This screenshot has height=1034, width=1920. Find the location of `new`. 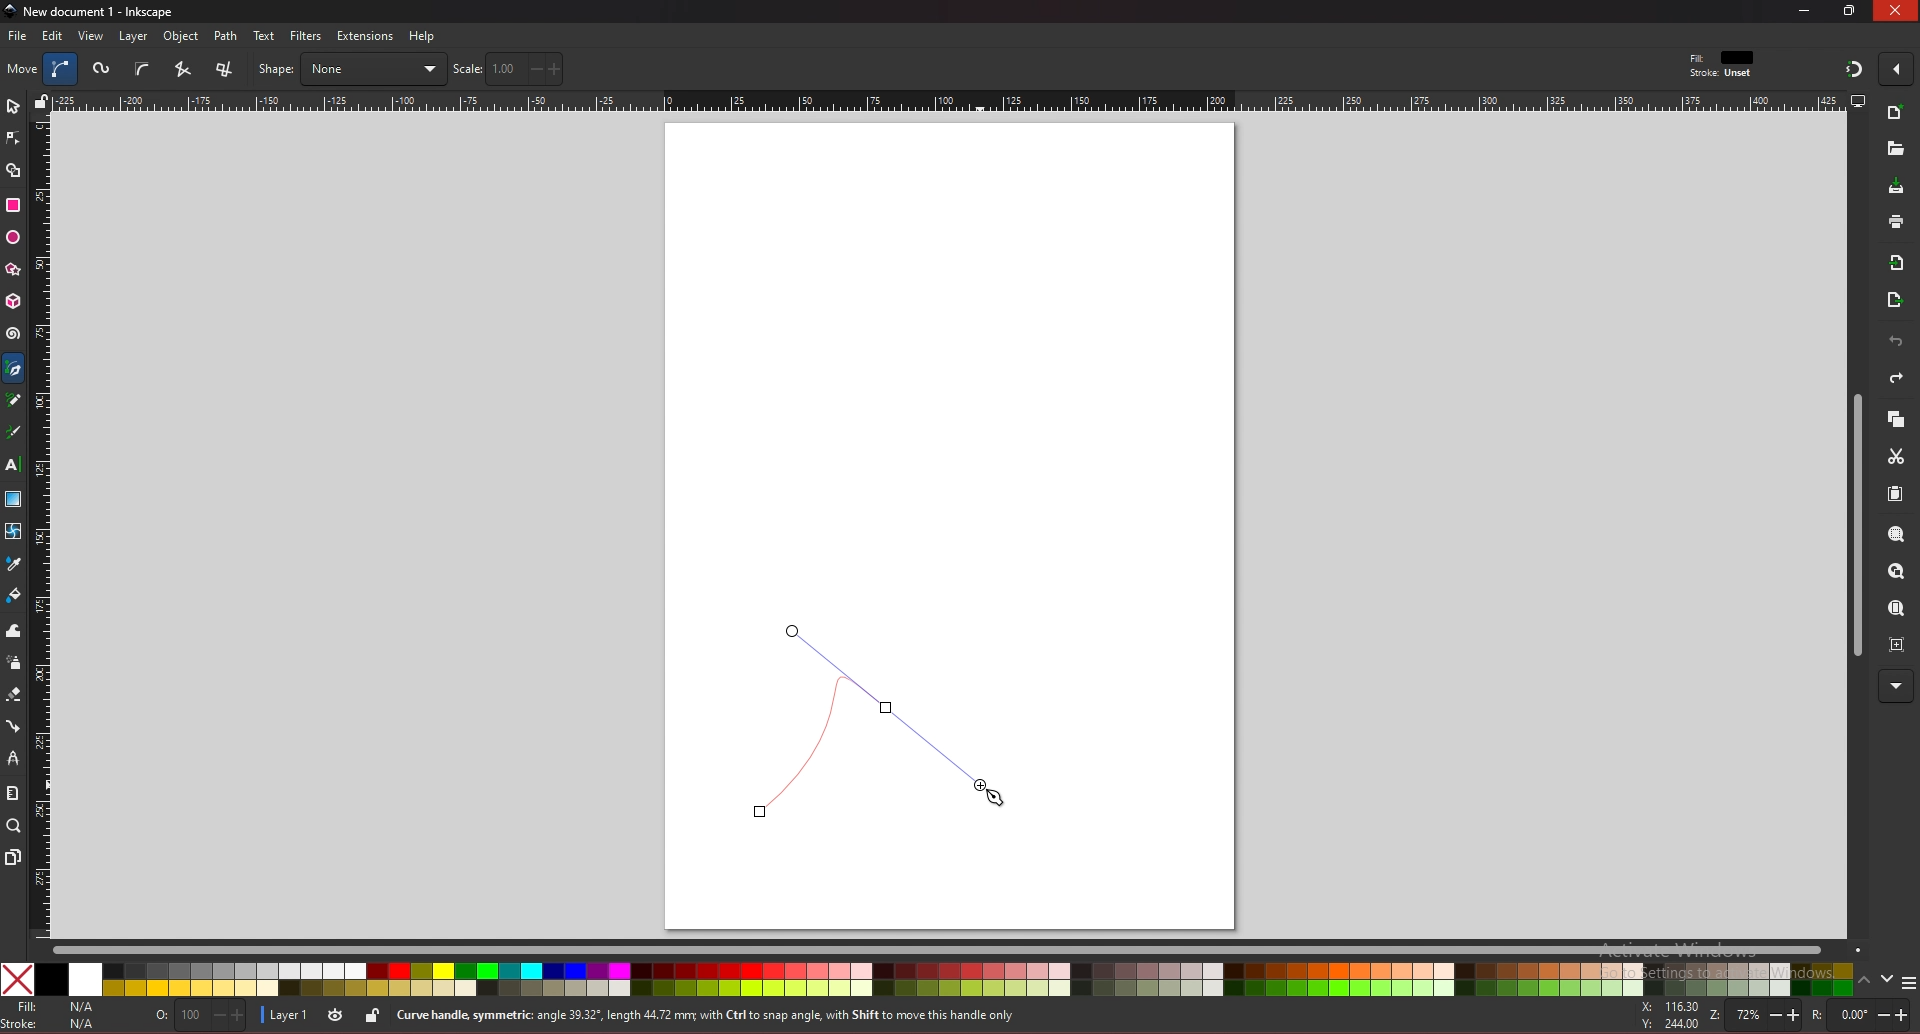

new is located at coordinates (1896, 115).